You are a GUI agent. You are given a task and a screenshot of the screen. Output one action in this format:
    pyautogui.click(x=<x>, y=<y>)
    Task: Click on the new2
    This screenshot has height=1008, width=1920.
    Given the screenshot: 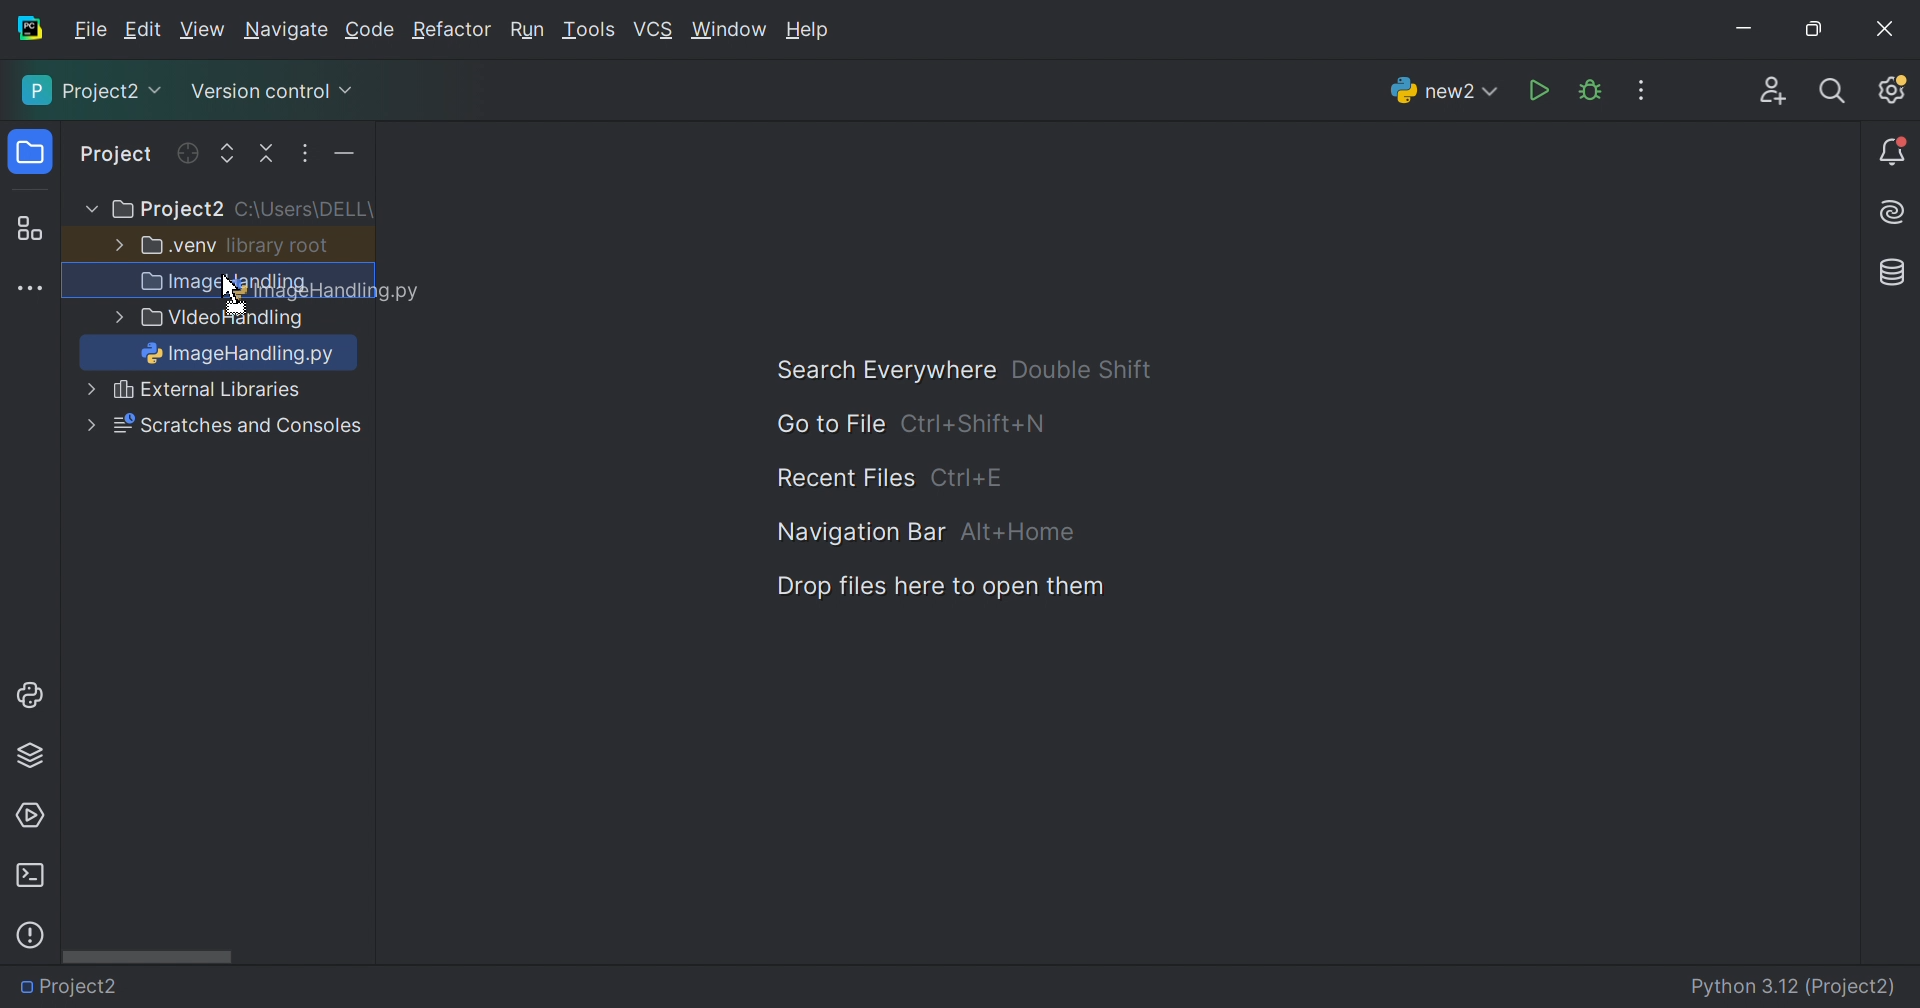 What is the action you would take?
    pyautogui.click(x=1444, y=96)
    